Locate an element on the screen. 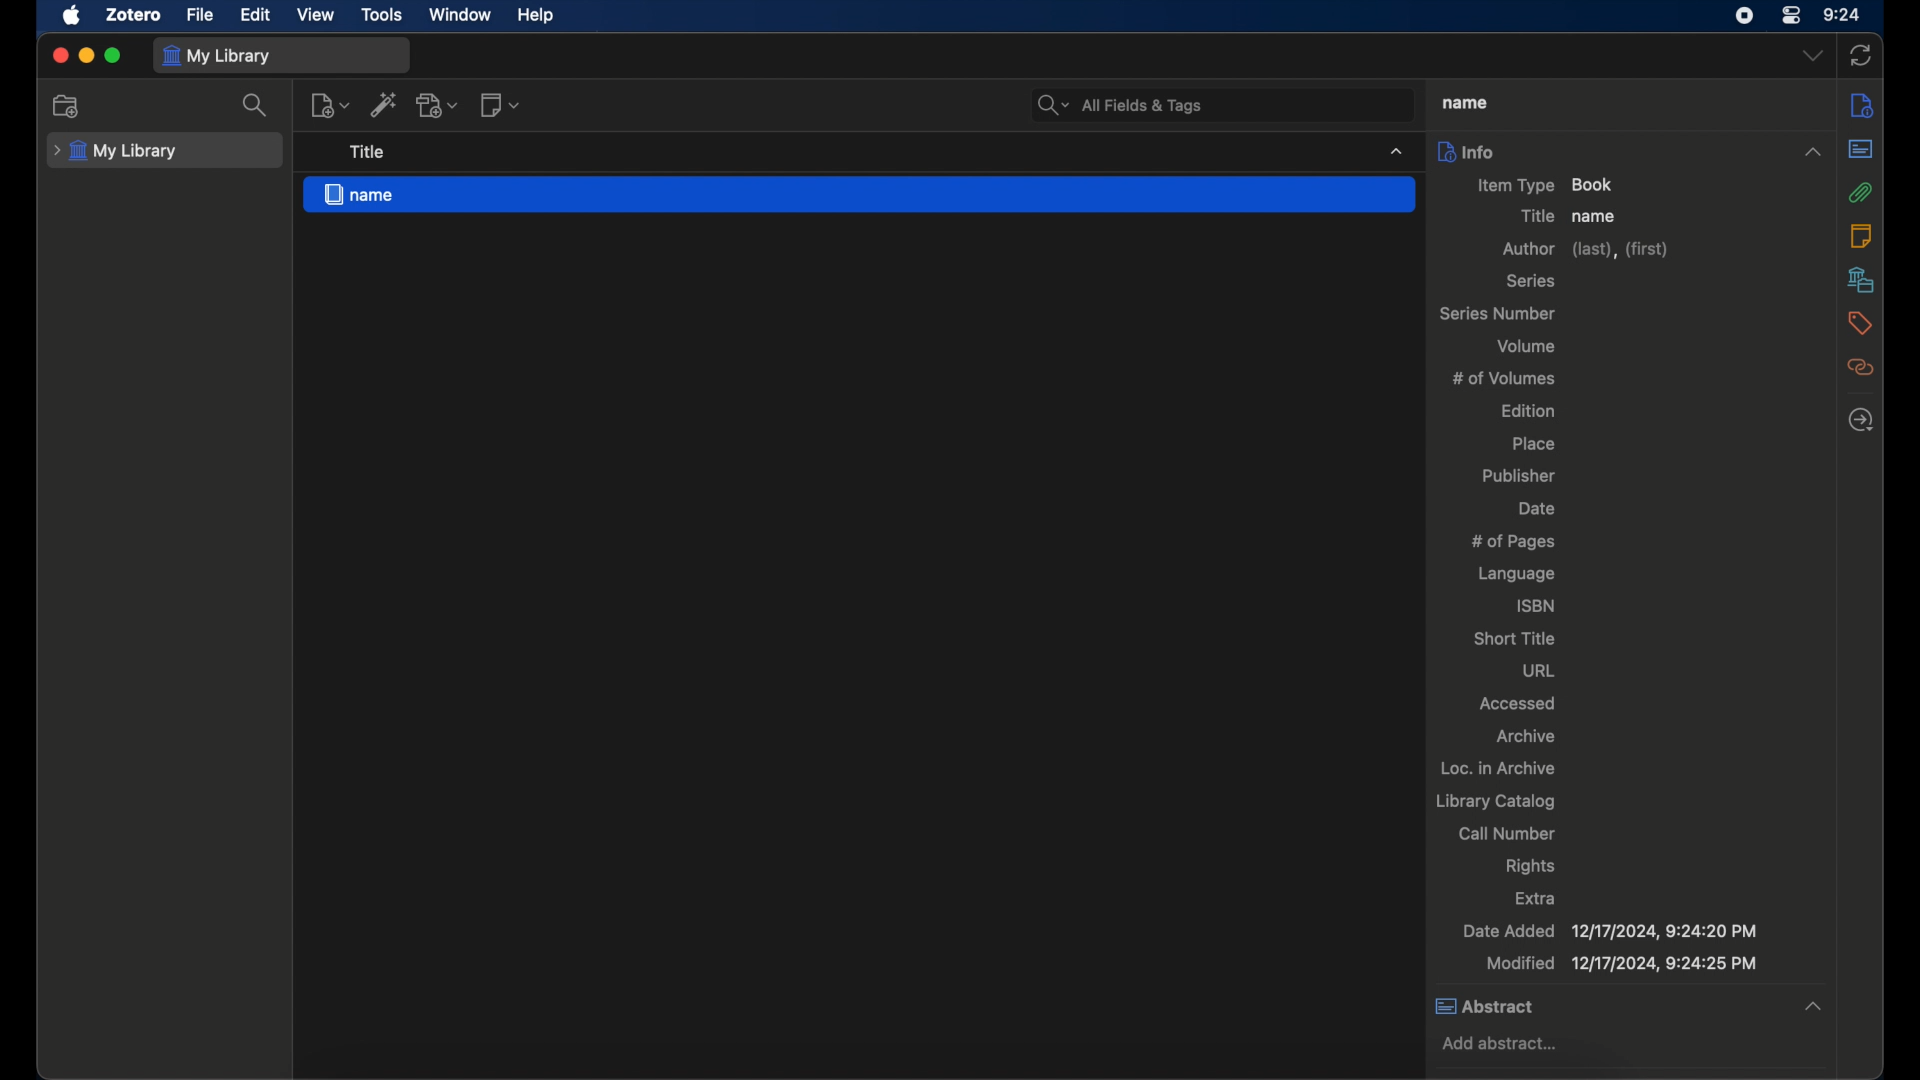  related is located at coordinates (1865, 368).